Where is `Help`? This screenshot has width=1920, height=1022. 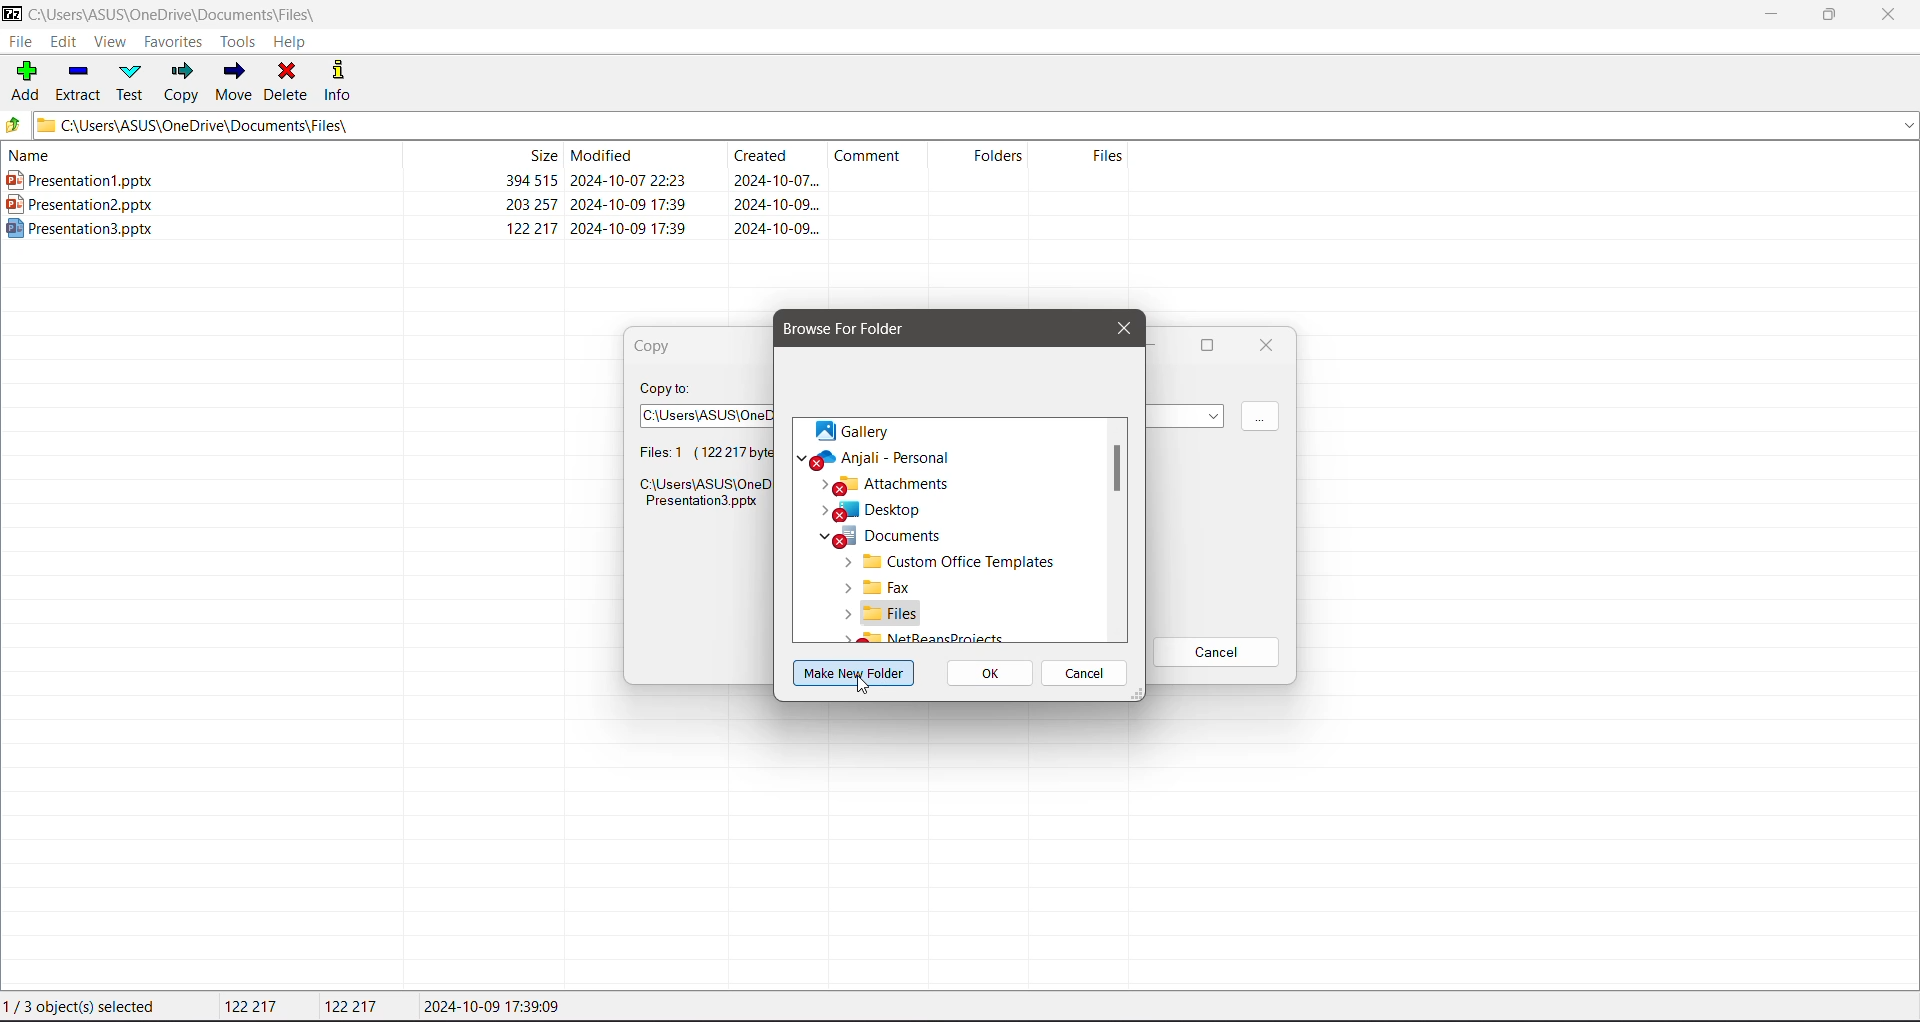 Help is located at coordinates (292, 43).